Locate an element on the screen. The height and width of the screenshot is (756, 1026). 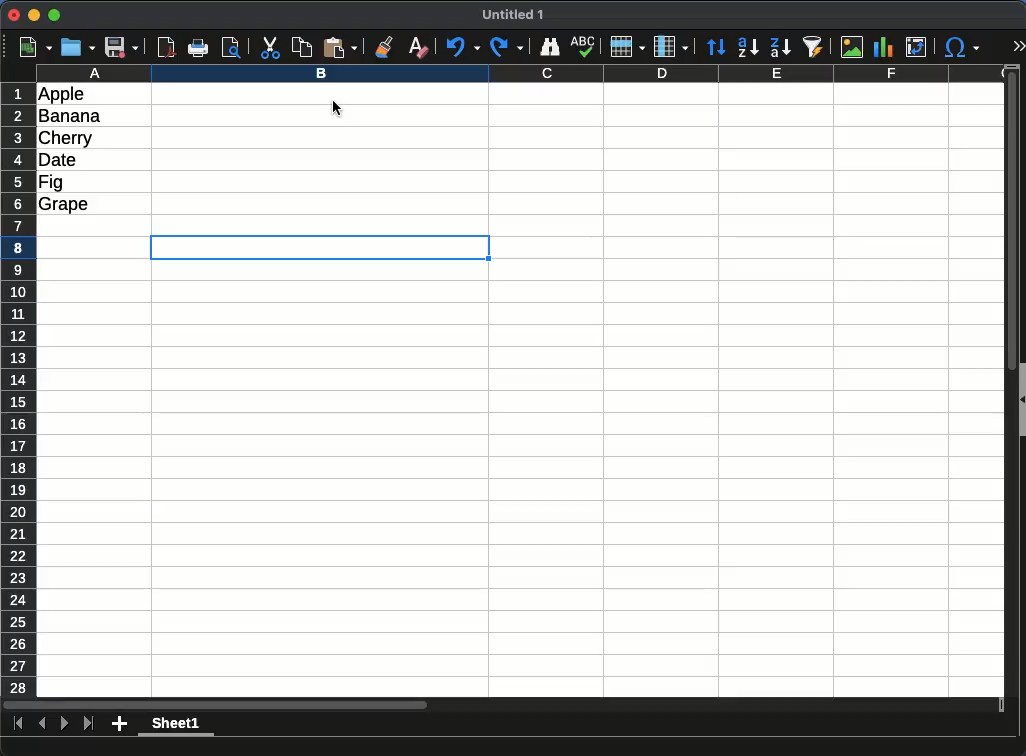
first sheet is located at coordinates (19, 724).